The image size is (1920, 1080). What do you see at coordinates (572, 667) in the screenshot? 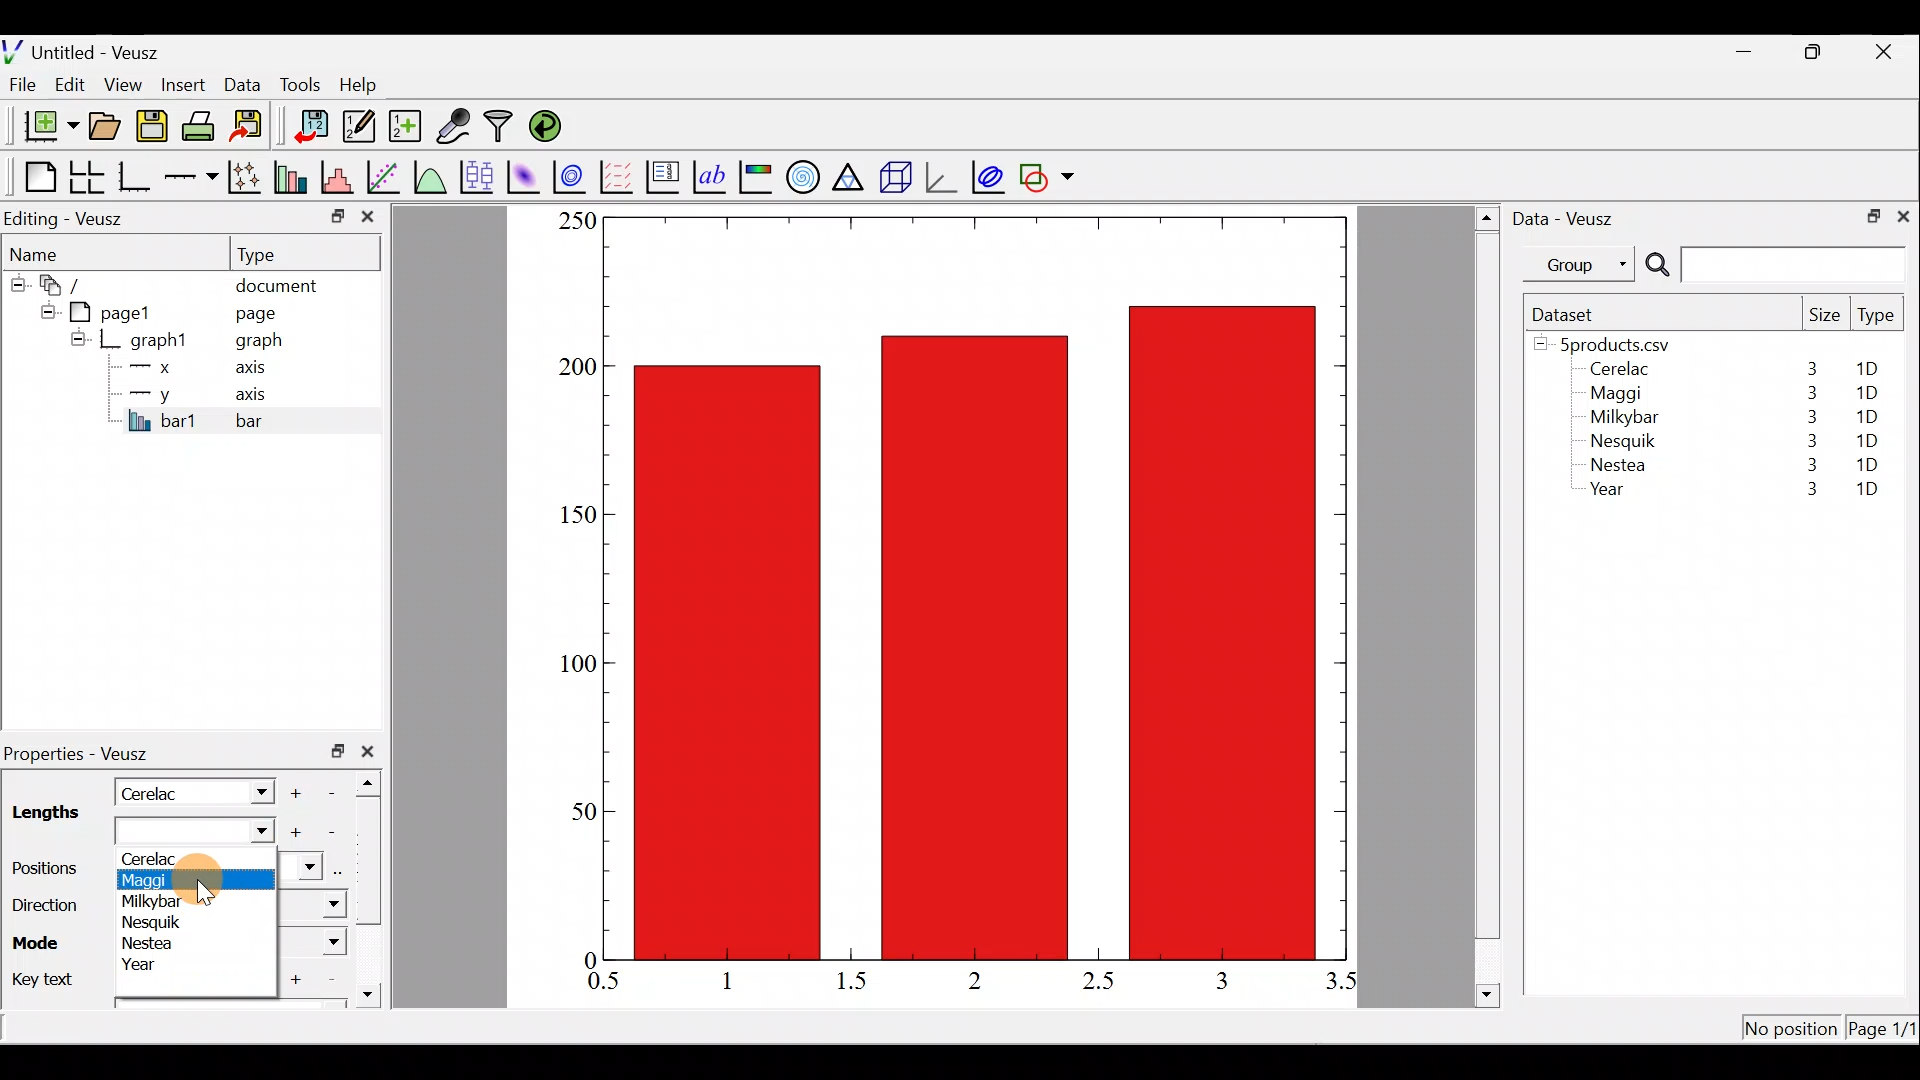
I see `100` at bounding box center [572, 667].